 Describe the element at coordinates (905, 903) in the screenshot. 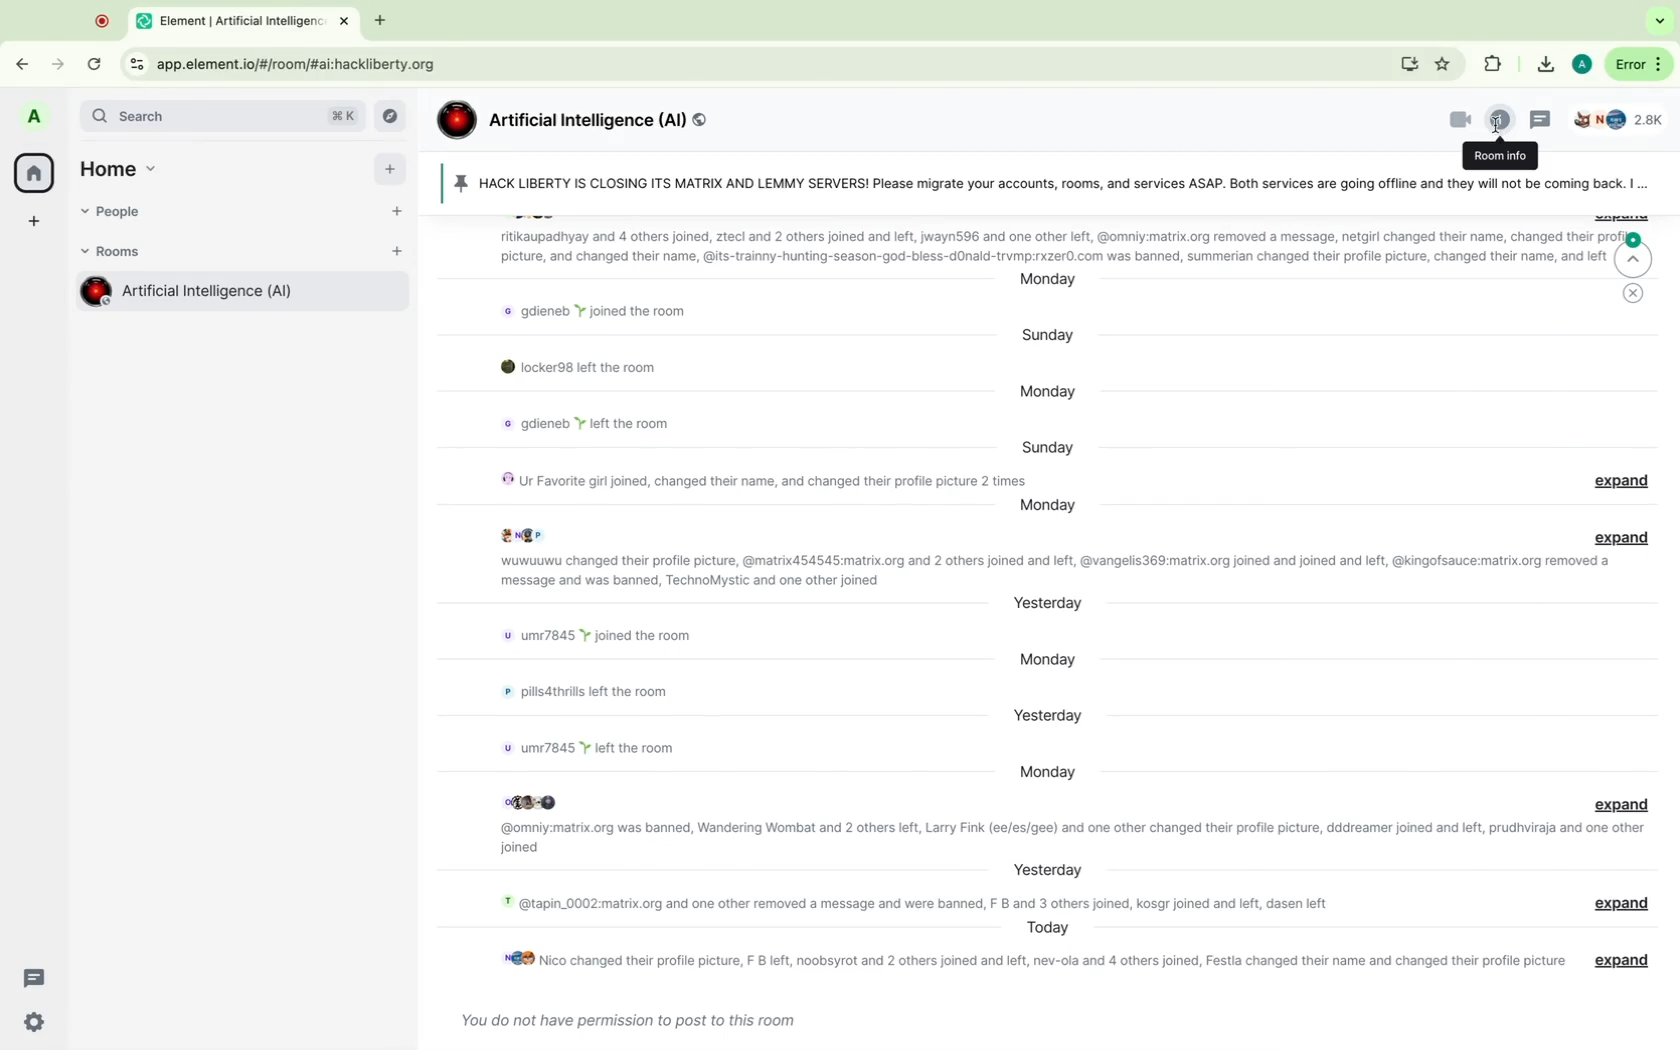

I see `message` at that location.